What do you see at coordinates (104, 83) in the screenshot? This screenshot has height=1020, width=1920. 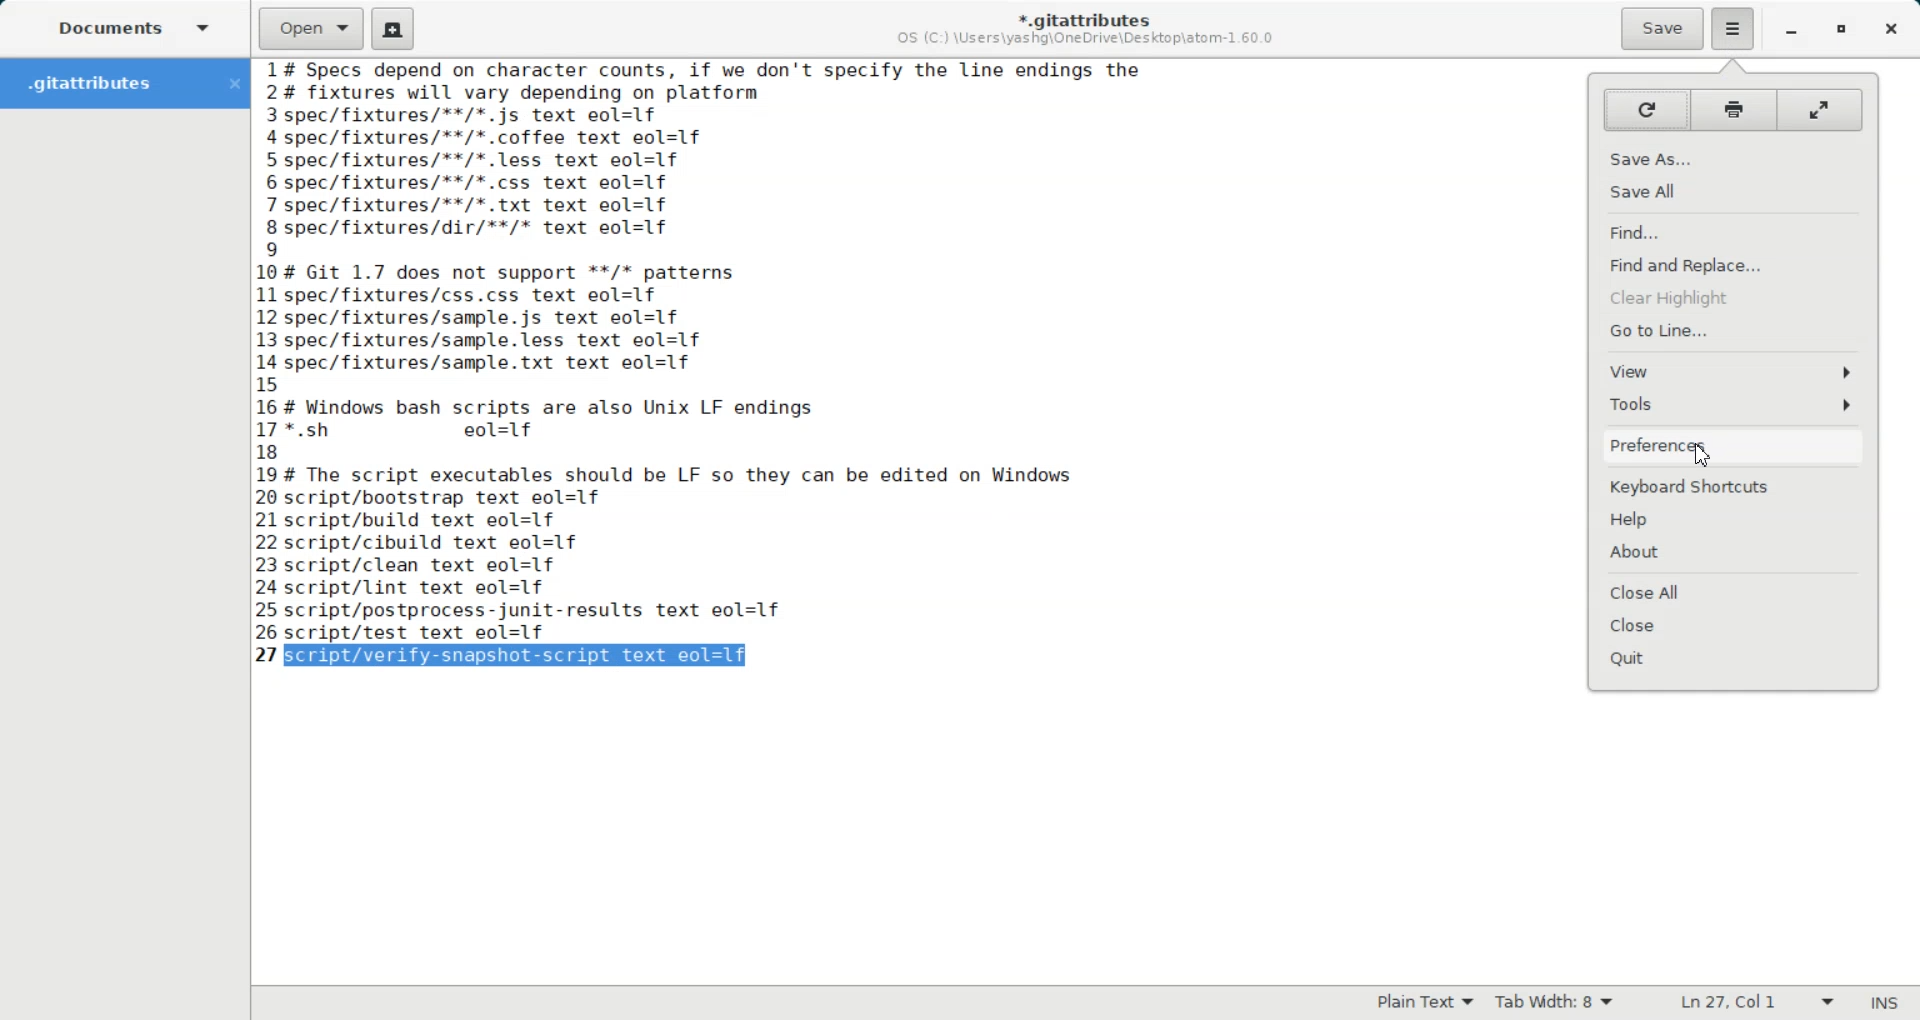 I see `Folder` at bounding box center [104, 83].